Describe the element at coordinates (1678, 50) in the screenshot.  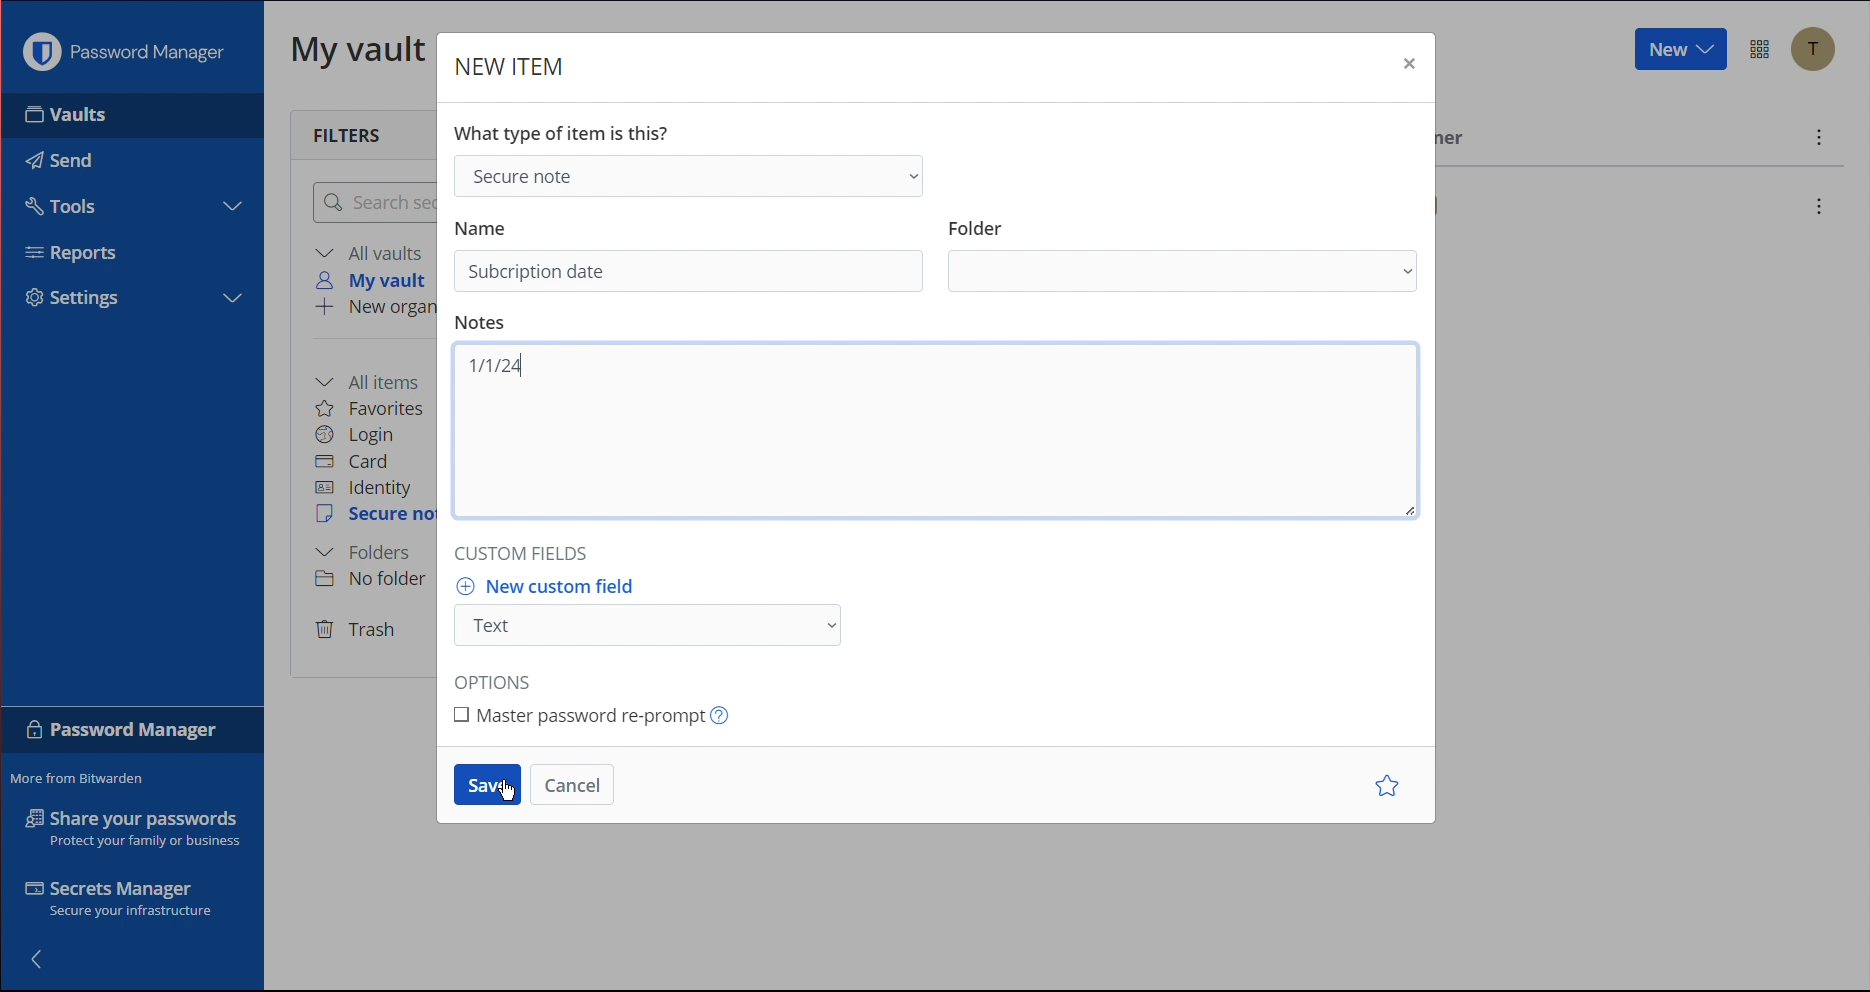
I see `New` at that location.